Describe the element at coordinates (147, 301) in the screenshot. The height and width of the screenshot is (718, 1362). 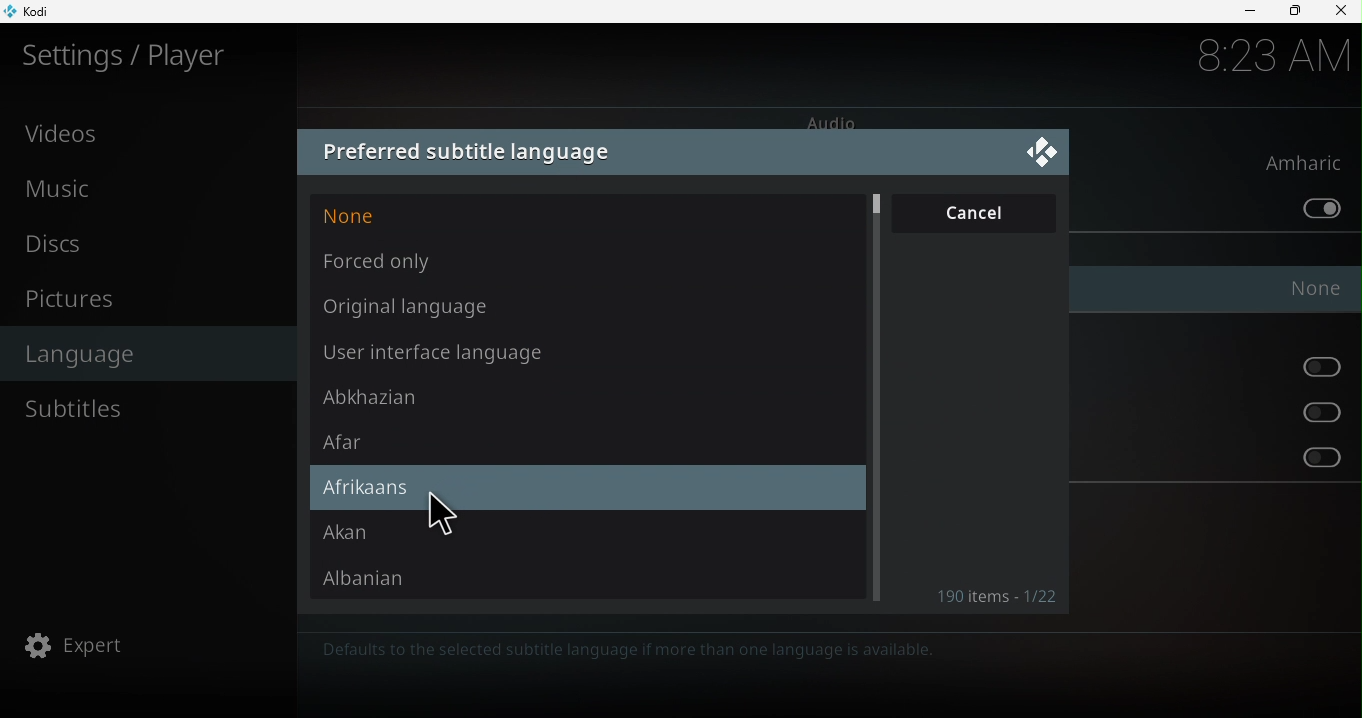
I see `Pictures` at that location.